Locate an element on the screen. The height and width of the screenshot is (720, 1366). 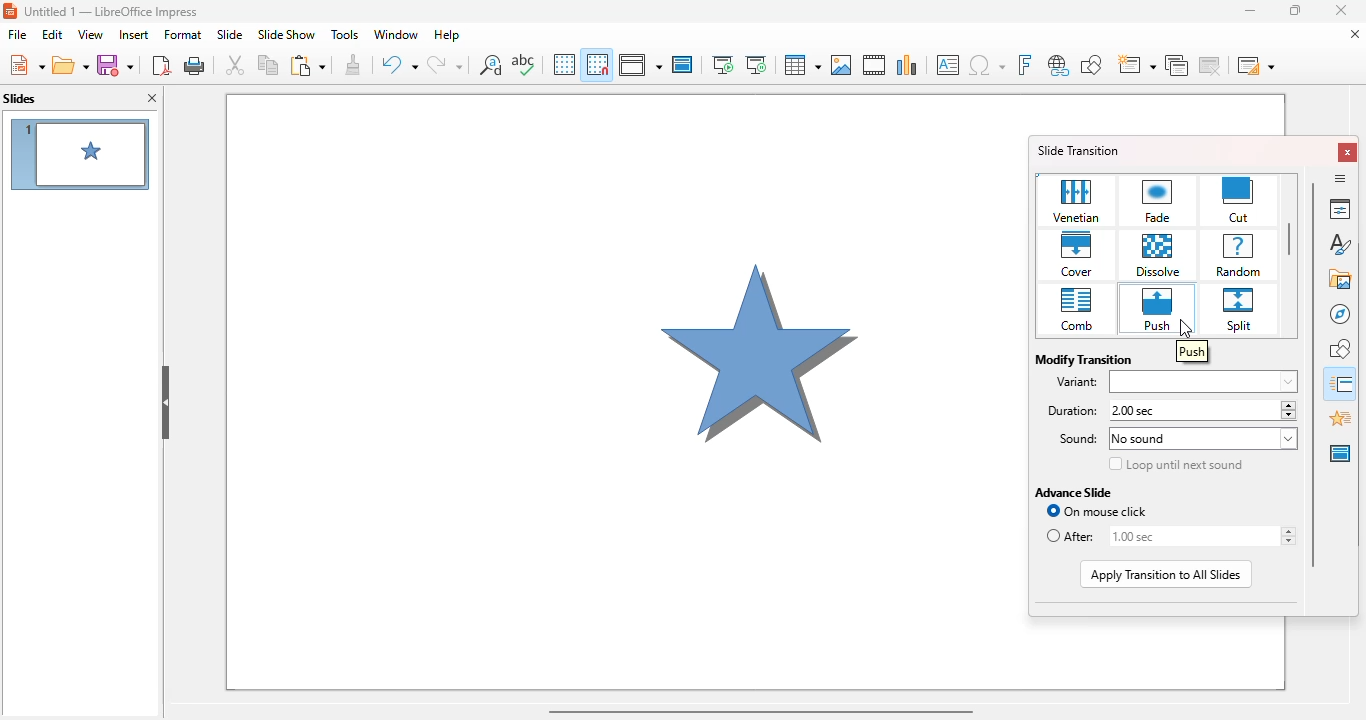
show draw functions is located at coordinates (1091, 66).